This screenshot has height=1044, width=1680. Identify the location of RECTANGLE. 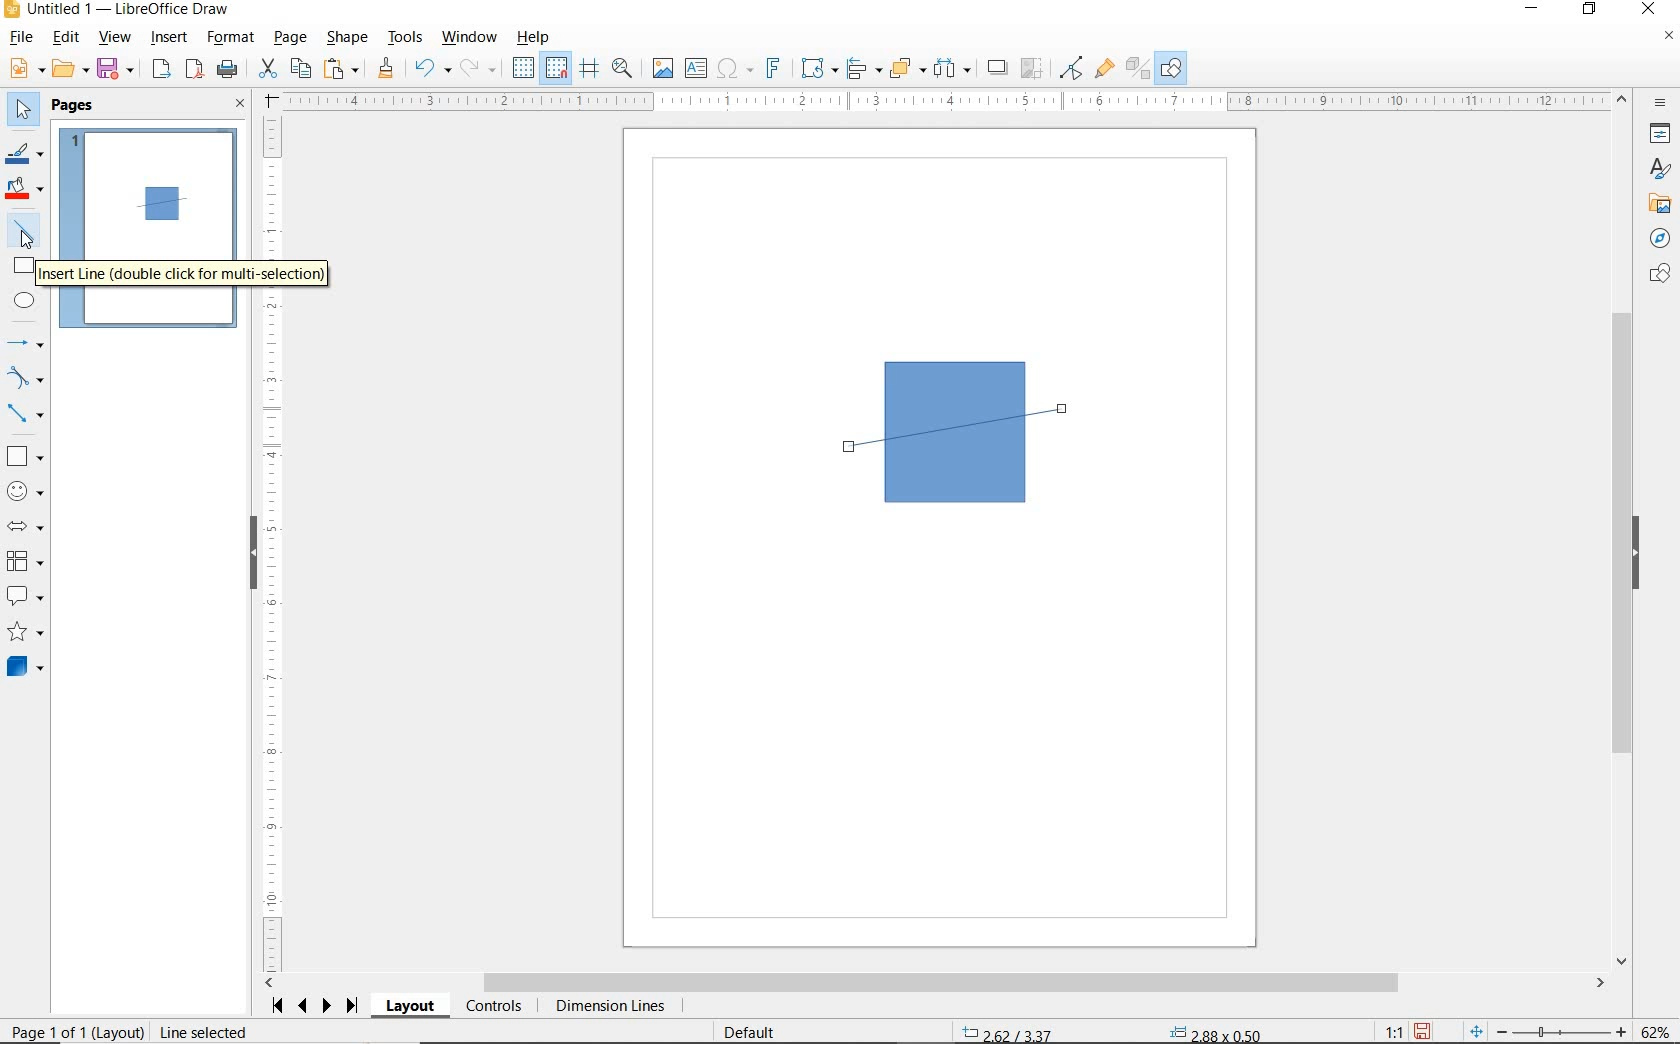
(25, 265).